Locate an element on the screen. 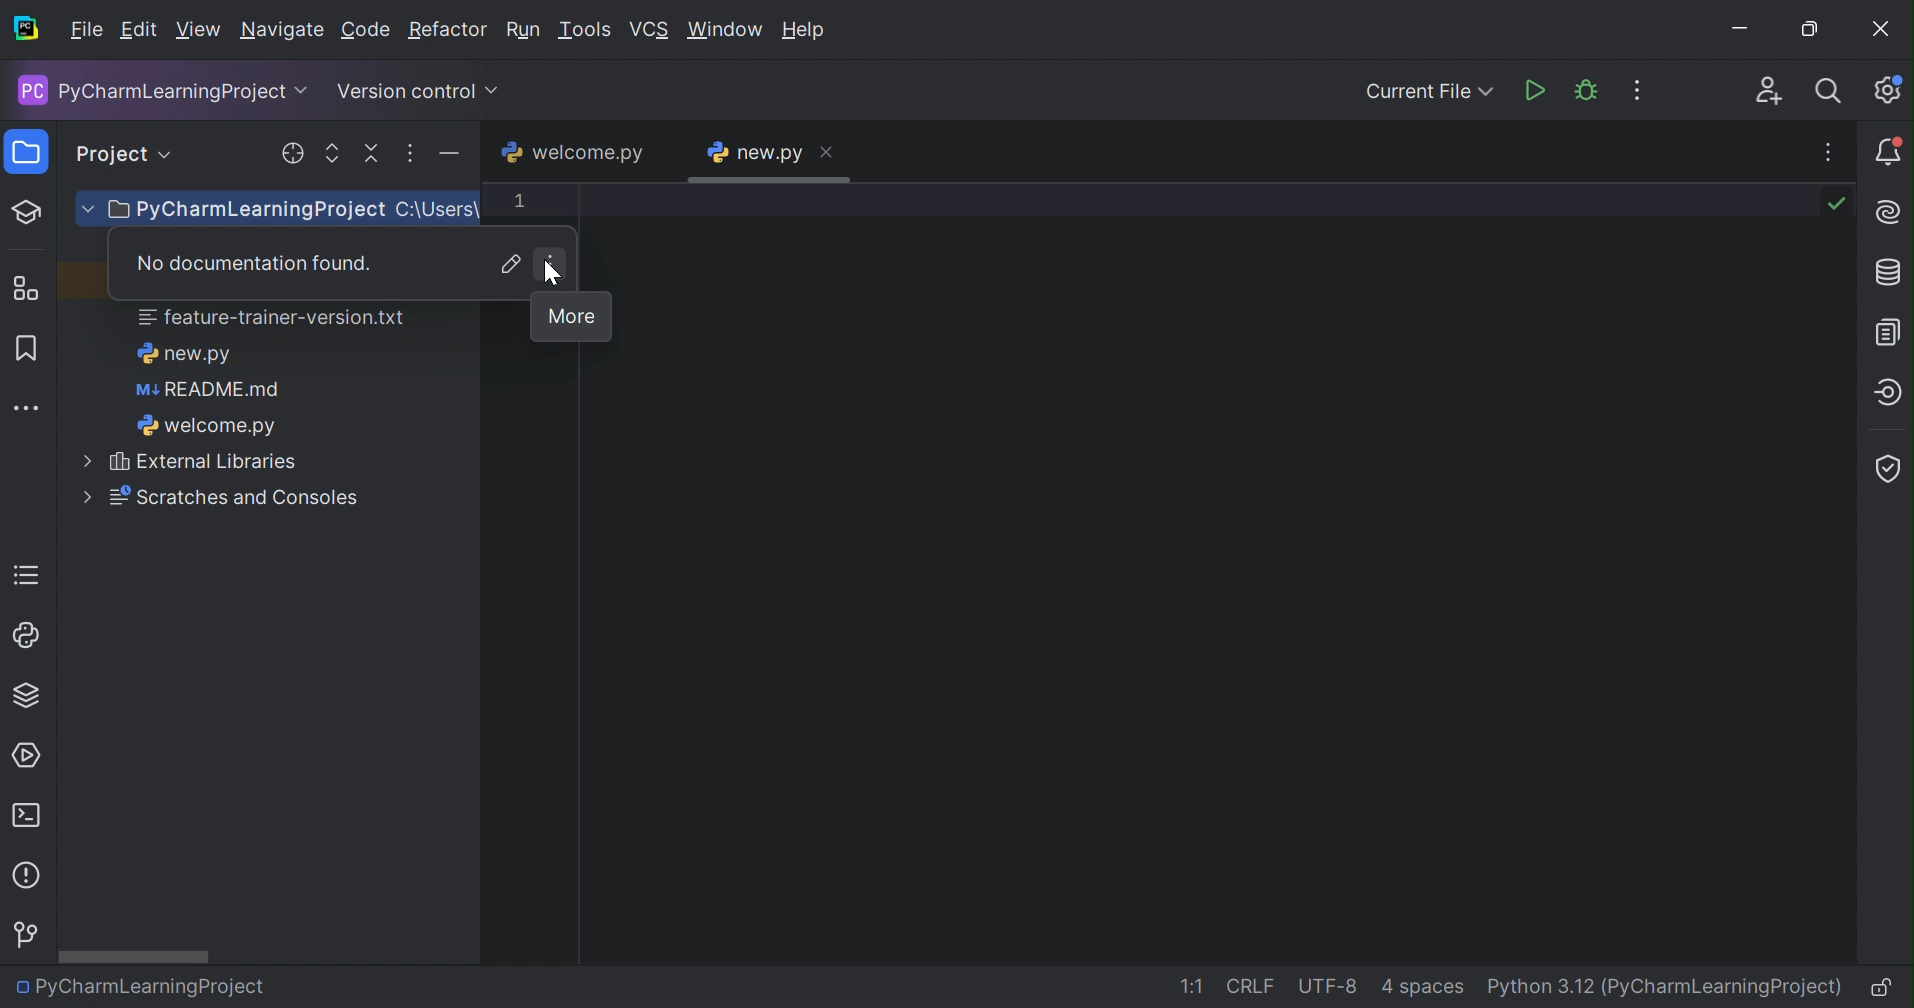  More Actions is located at coordinates (1635, 90).